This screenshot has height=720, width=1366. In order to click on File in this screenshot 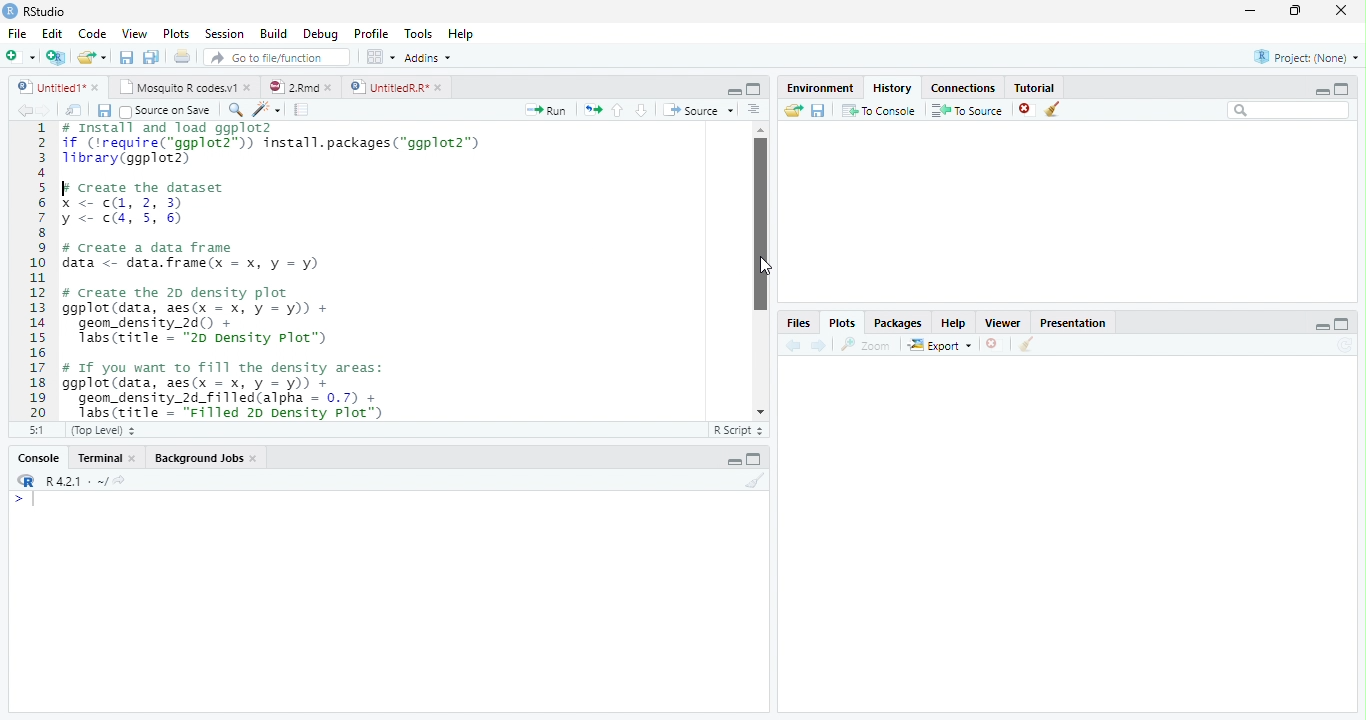, I will do `click(17, 35)`.